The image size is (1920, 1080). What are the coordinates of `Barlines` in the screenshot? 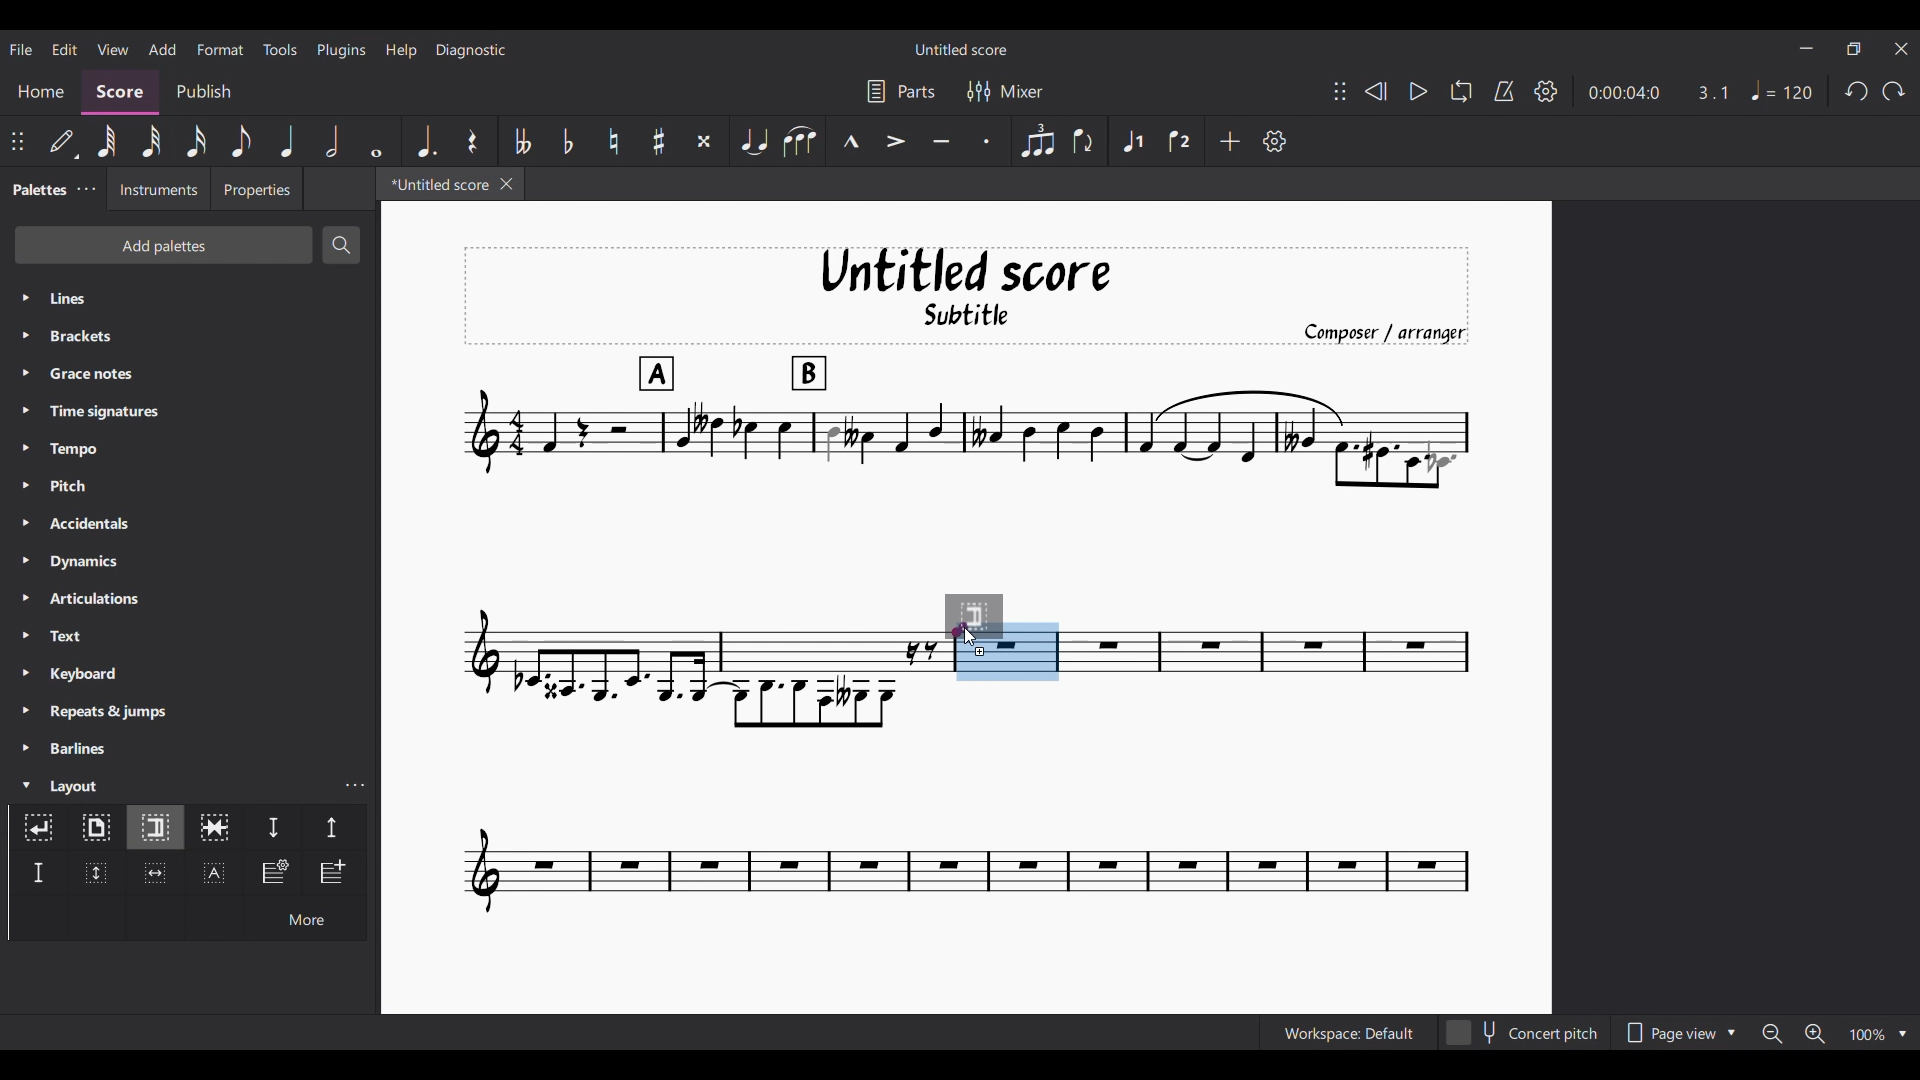 It's located at (190, 748).